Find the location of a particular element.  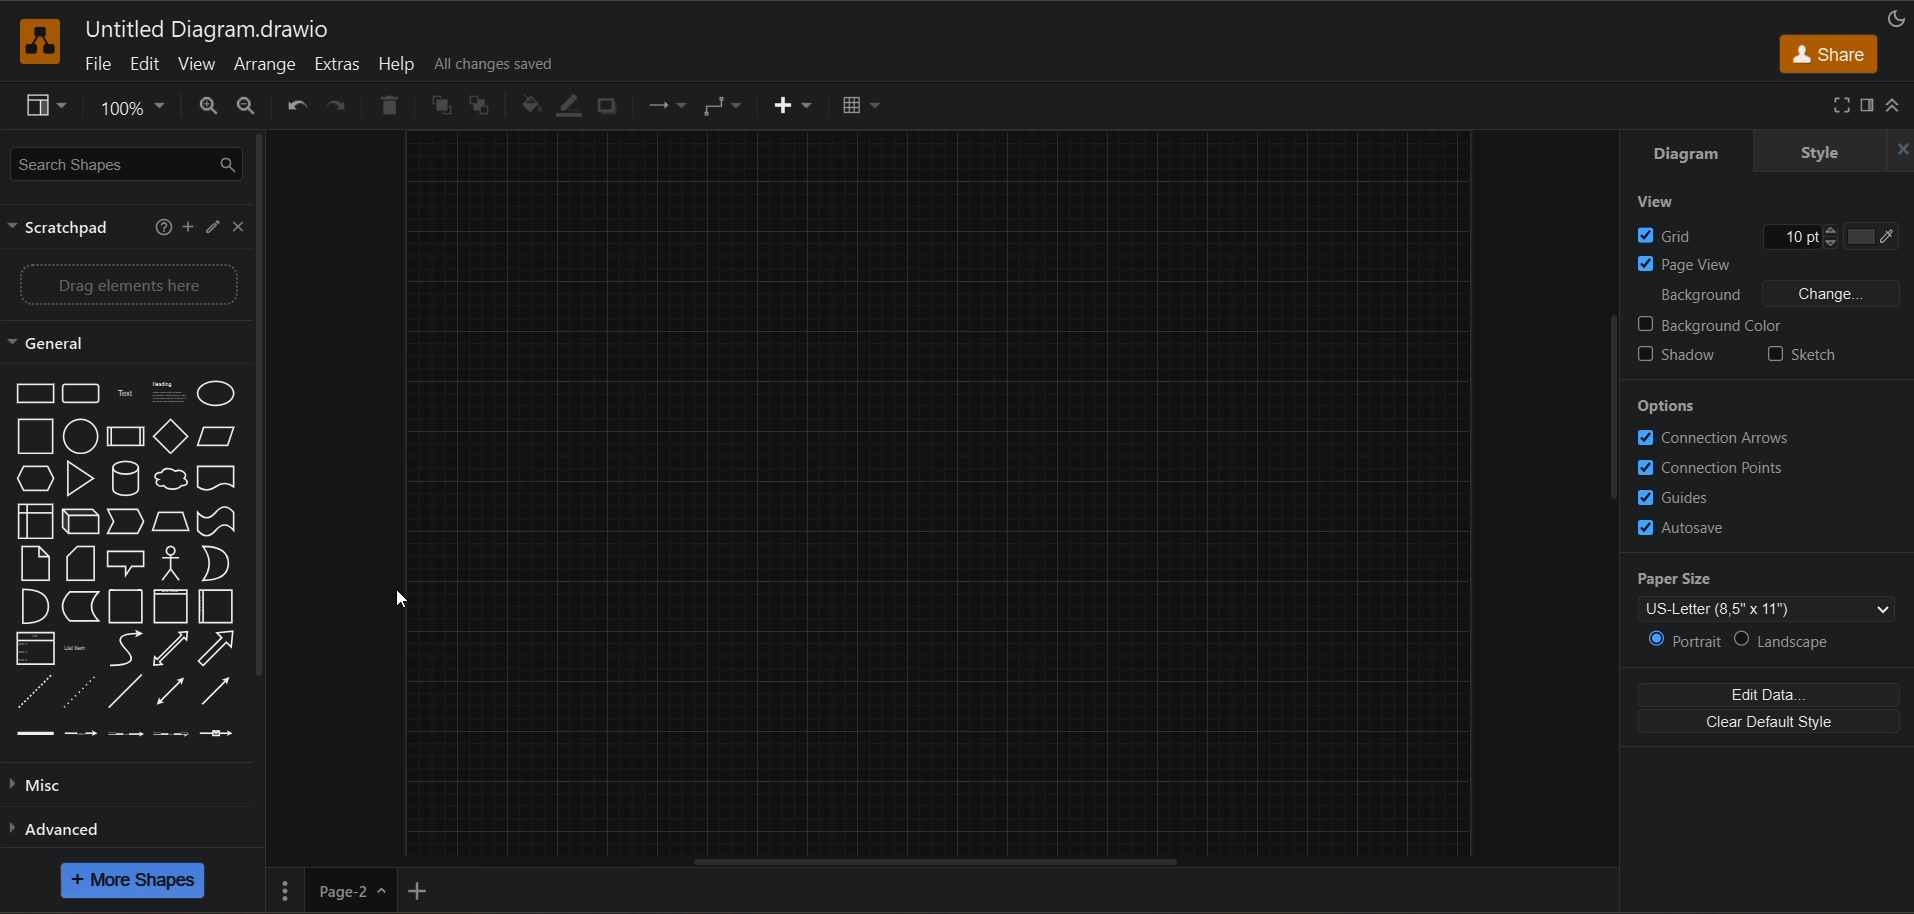

undo is located at coordinates (297, 107).